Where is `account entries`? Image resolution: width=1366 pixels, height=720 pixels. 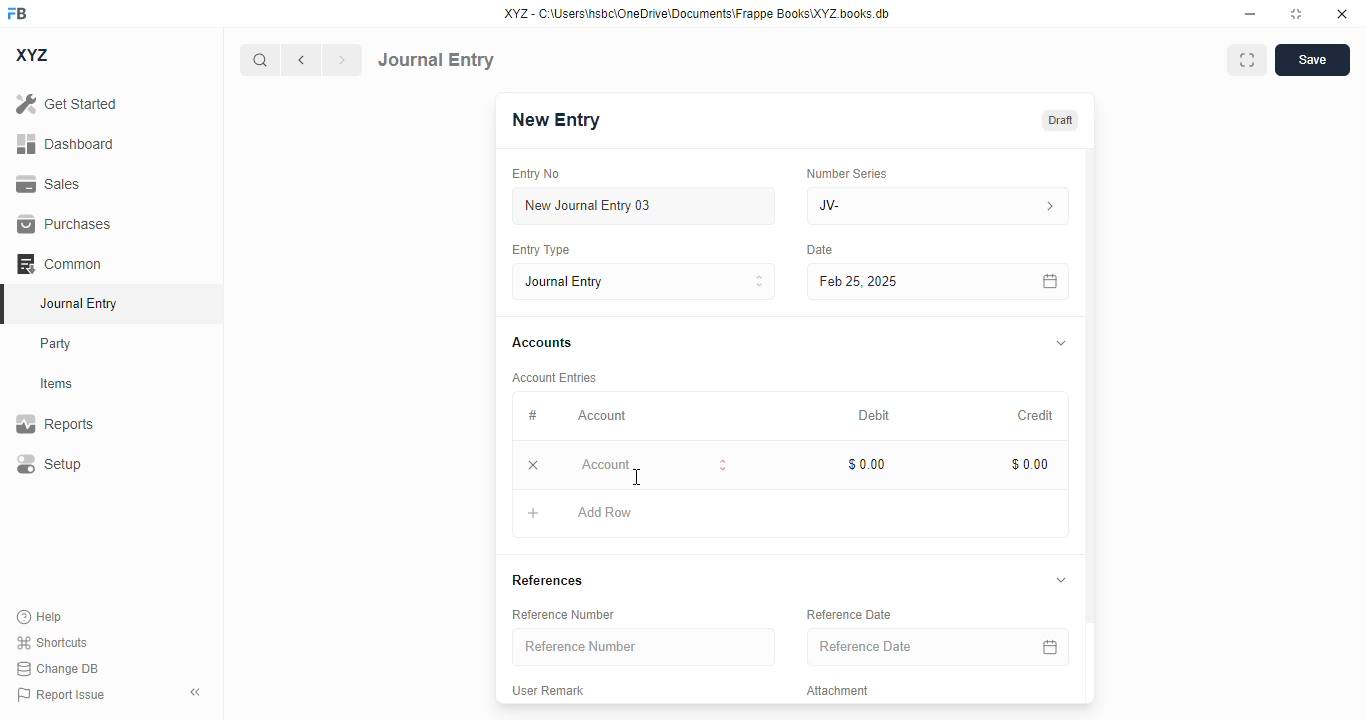
account entries is located at coordinates (554, 377).